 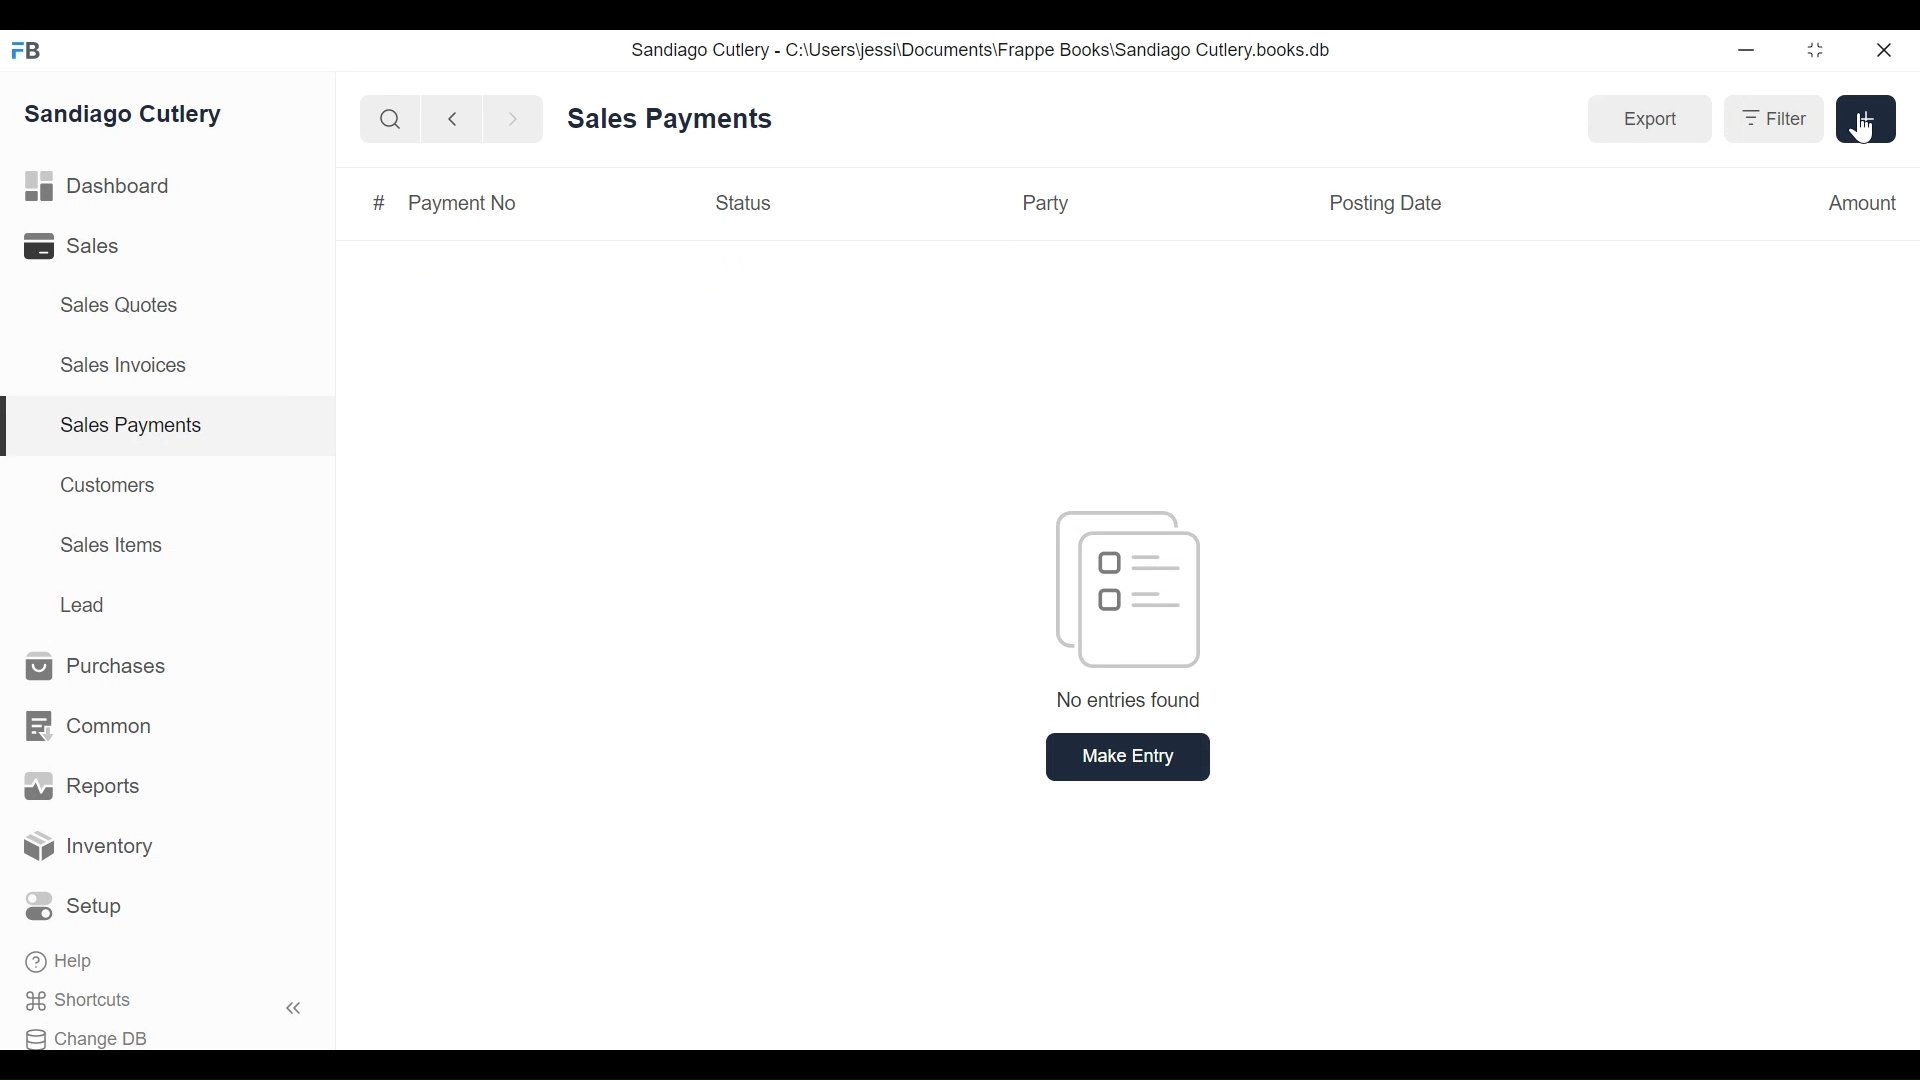 What do you see at coordinates (1861, 204) in the screenshot?
I see `Amount` at bounding box center [1861, 204].